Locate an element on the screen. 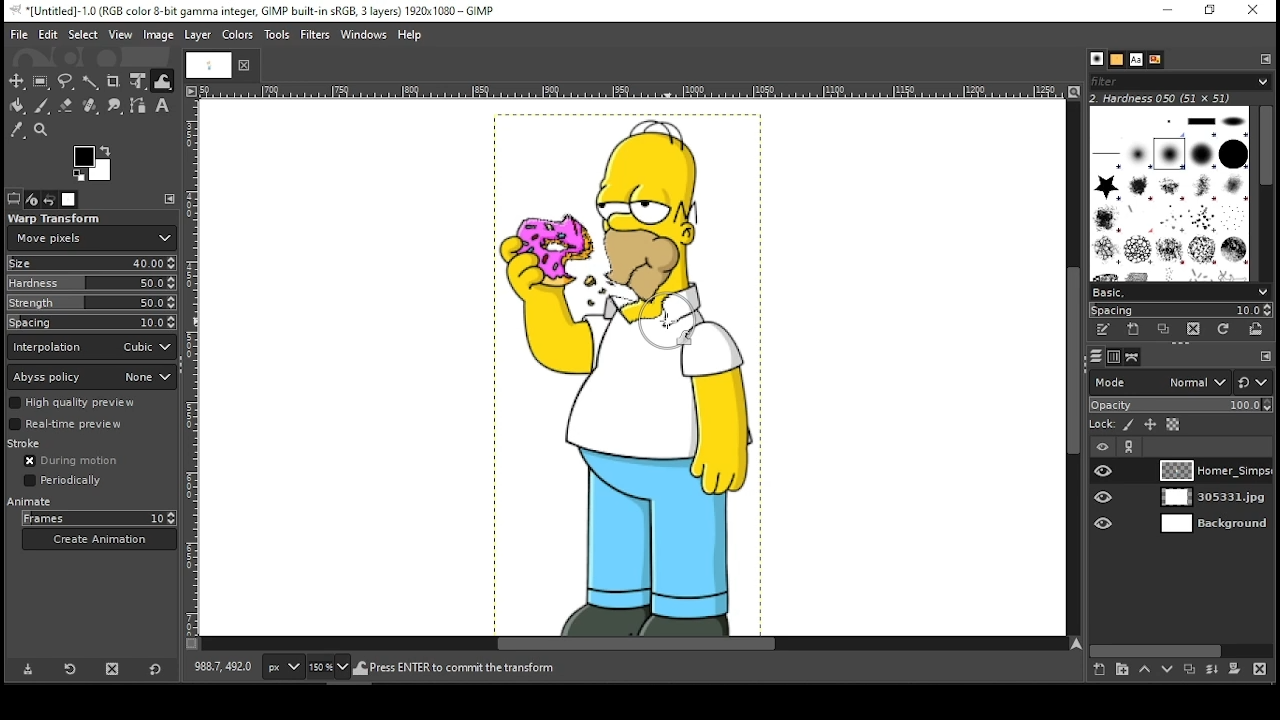  scroll bar is located at coordinates (1268, 194).